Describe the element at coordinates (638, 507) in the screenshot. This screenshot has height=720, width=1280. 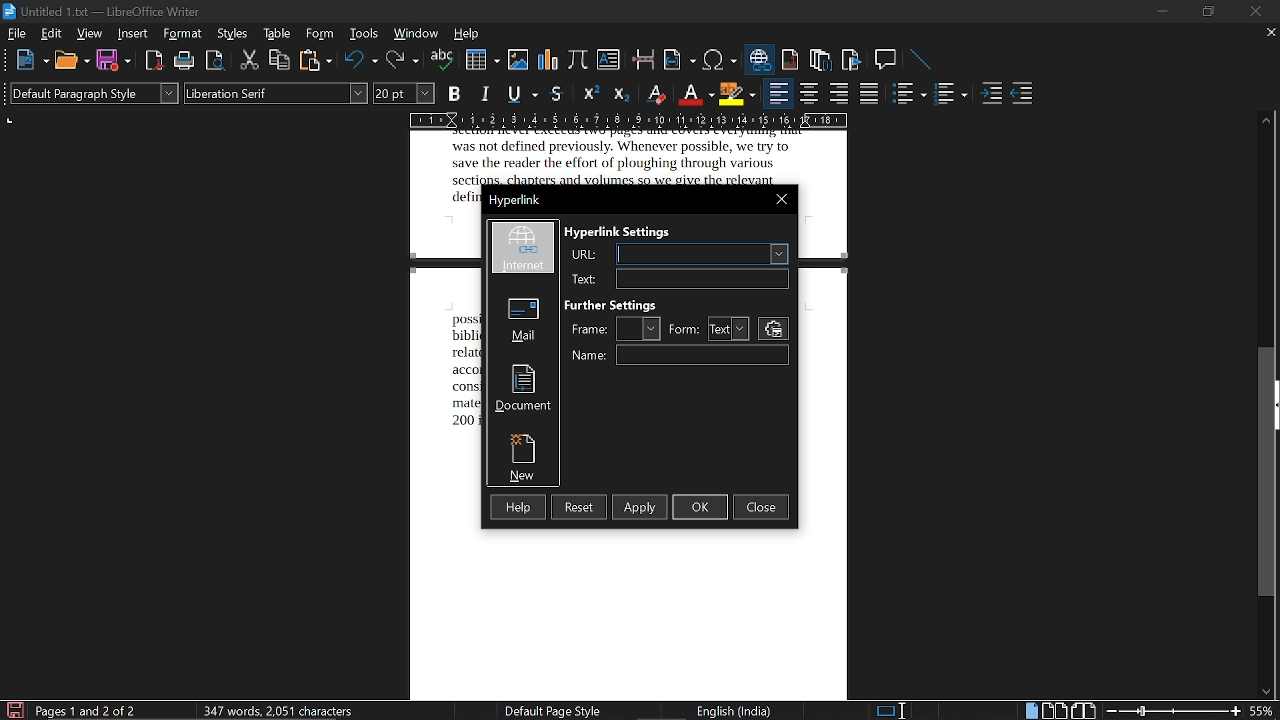
I see `apply` at that location.